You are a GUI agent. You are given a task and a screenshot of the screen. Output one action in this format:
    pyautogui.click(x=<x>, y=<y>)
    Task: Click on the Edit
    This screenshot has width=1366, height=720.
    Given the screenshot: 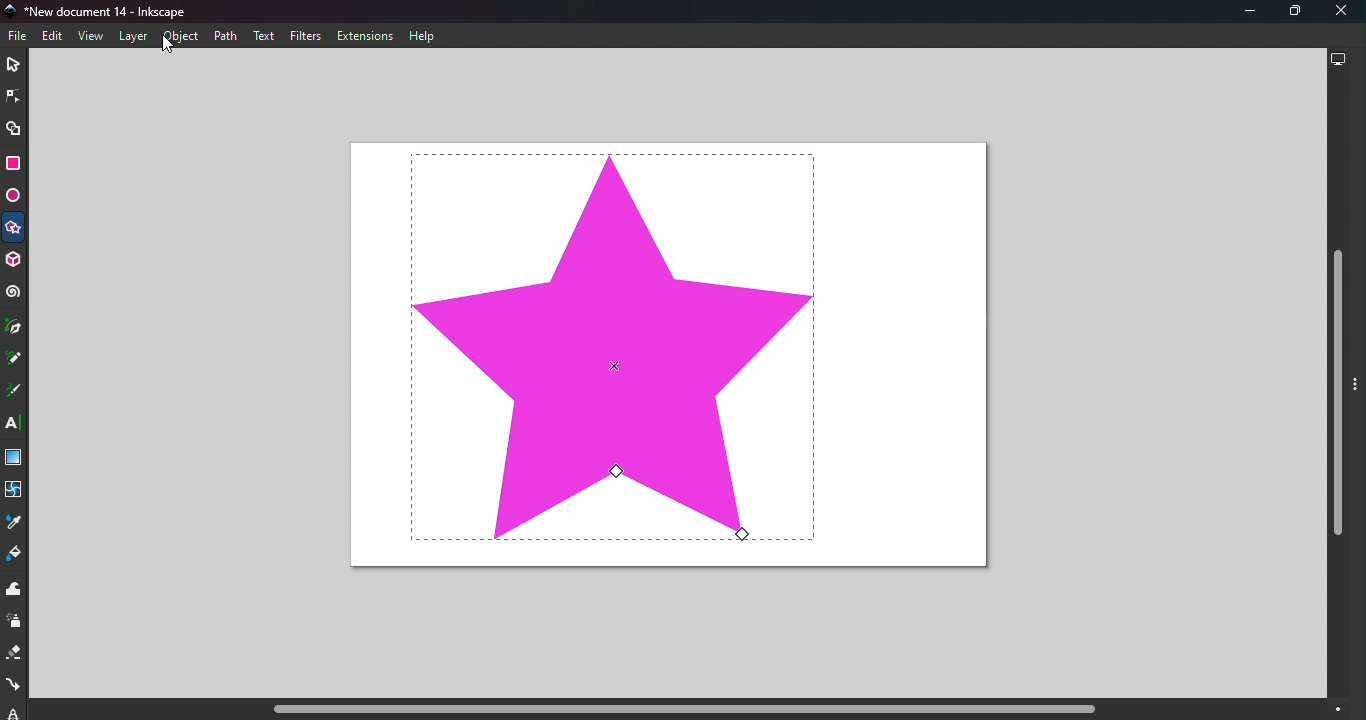 What is the action you would take?
    pyautogui.click(x=52, y=37)
    